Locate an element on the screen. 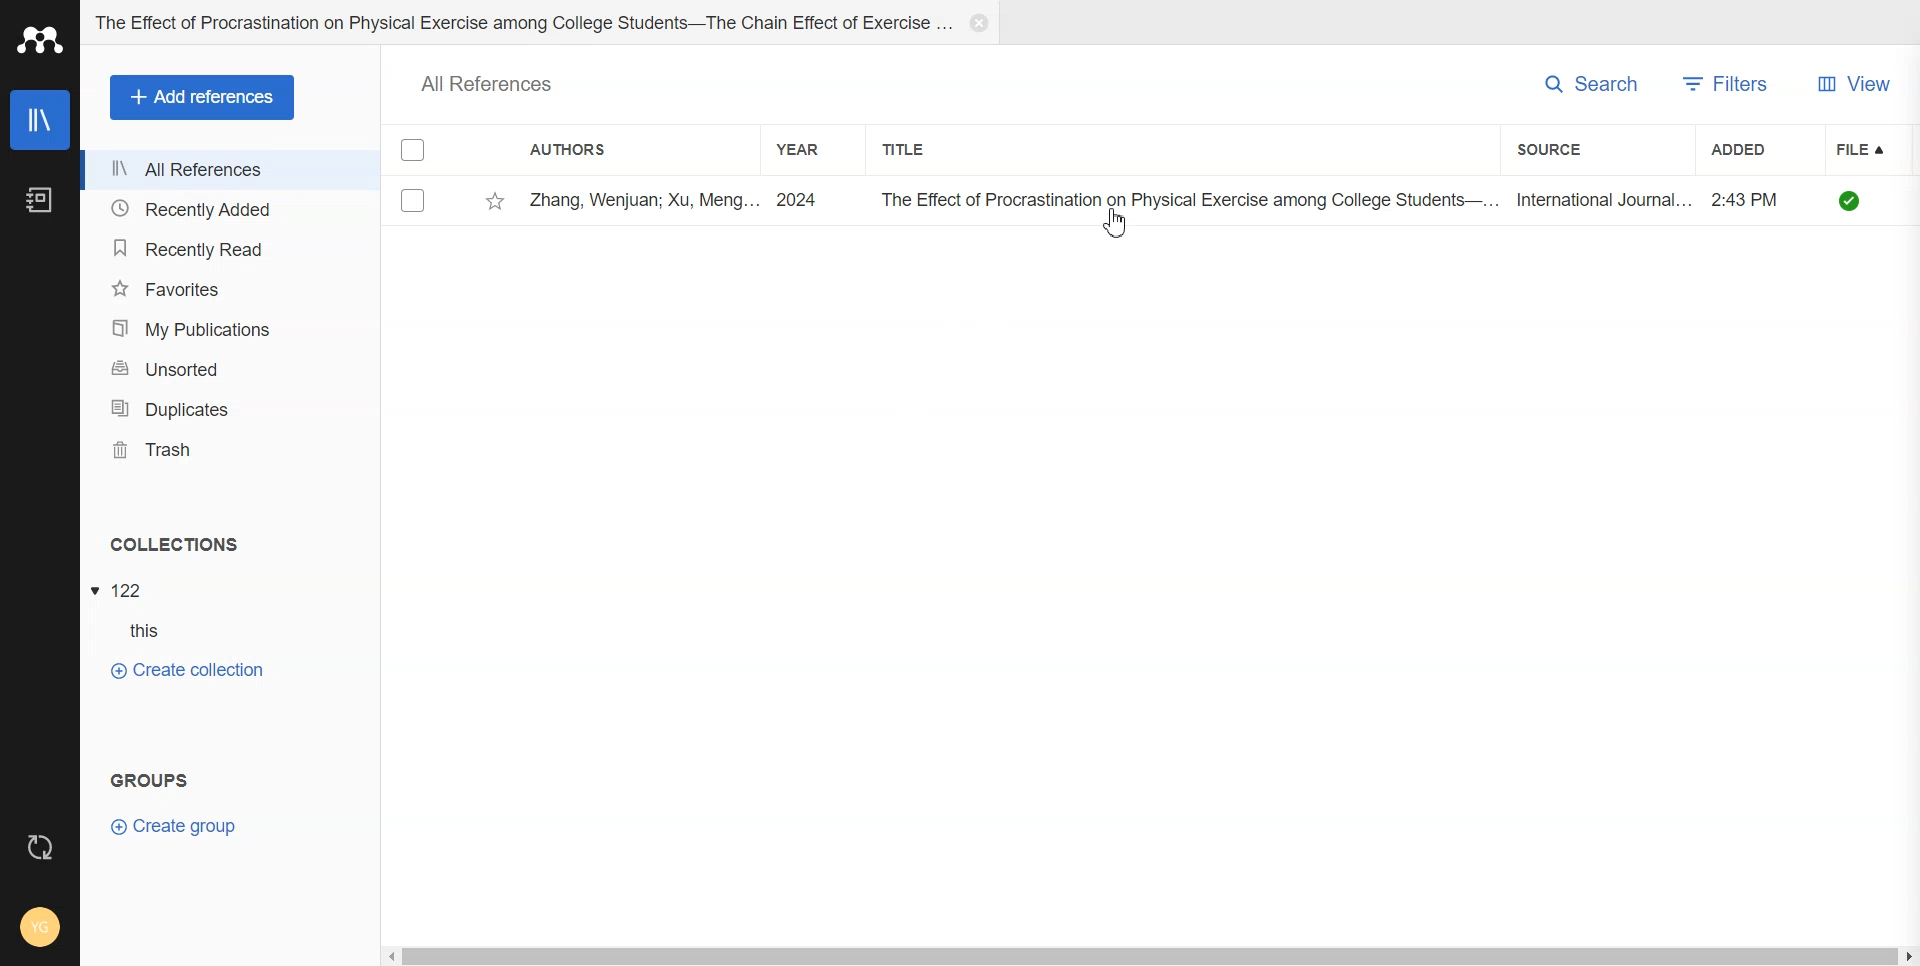 Image resolution: width=1920 pixels, height=966 pixels. Filters is located at coordinates (1733, 84).